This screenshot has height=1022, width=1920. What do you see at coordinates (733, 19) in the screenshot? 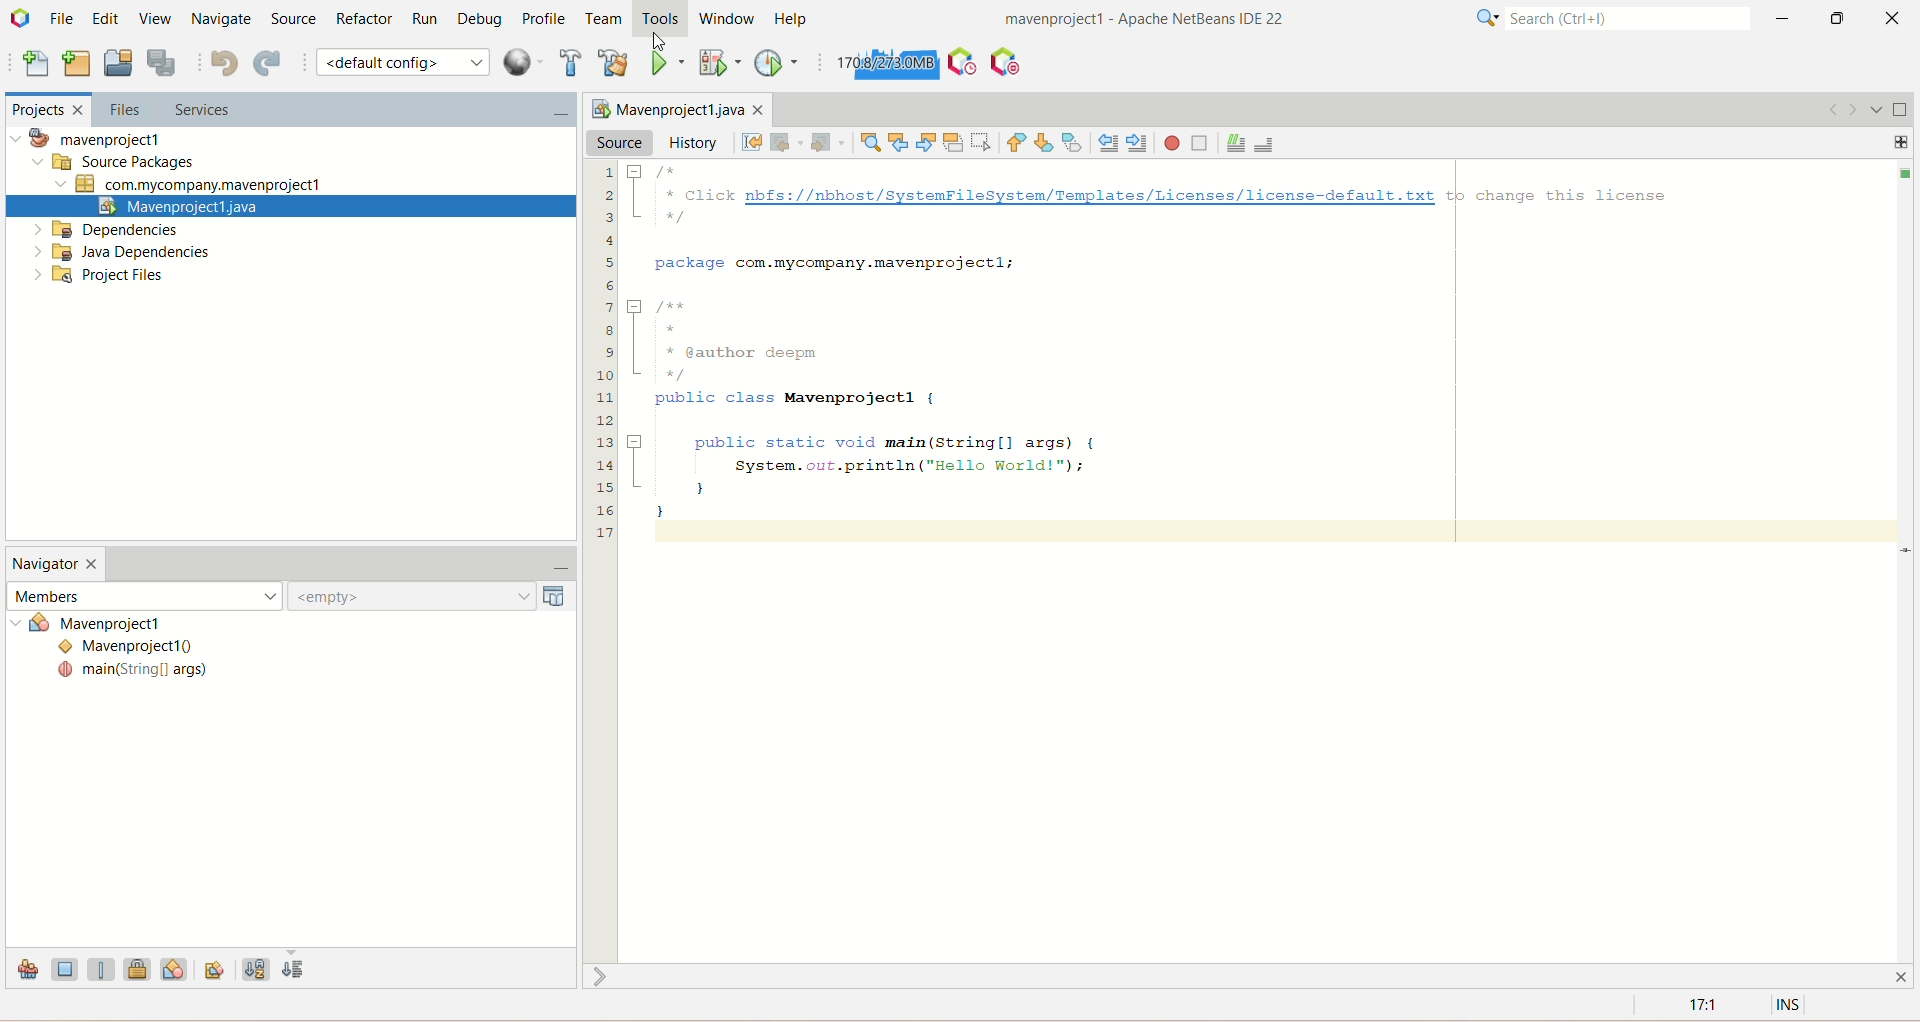
I see `window` at bounding box center [733, 19].